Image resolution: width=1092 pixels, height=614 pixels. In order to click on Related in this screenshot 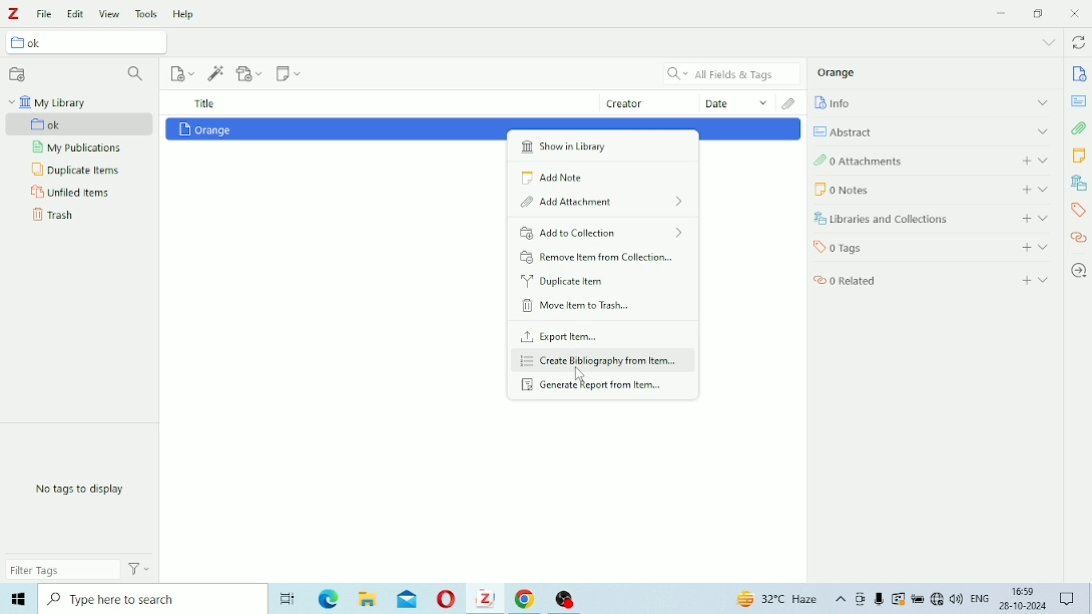, I will do `click(1078, 237)`.